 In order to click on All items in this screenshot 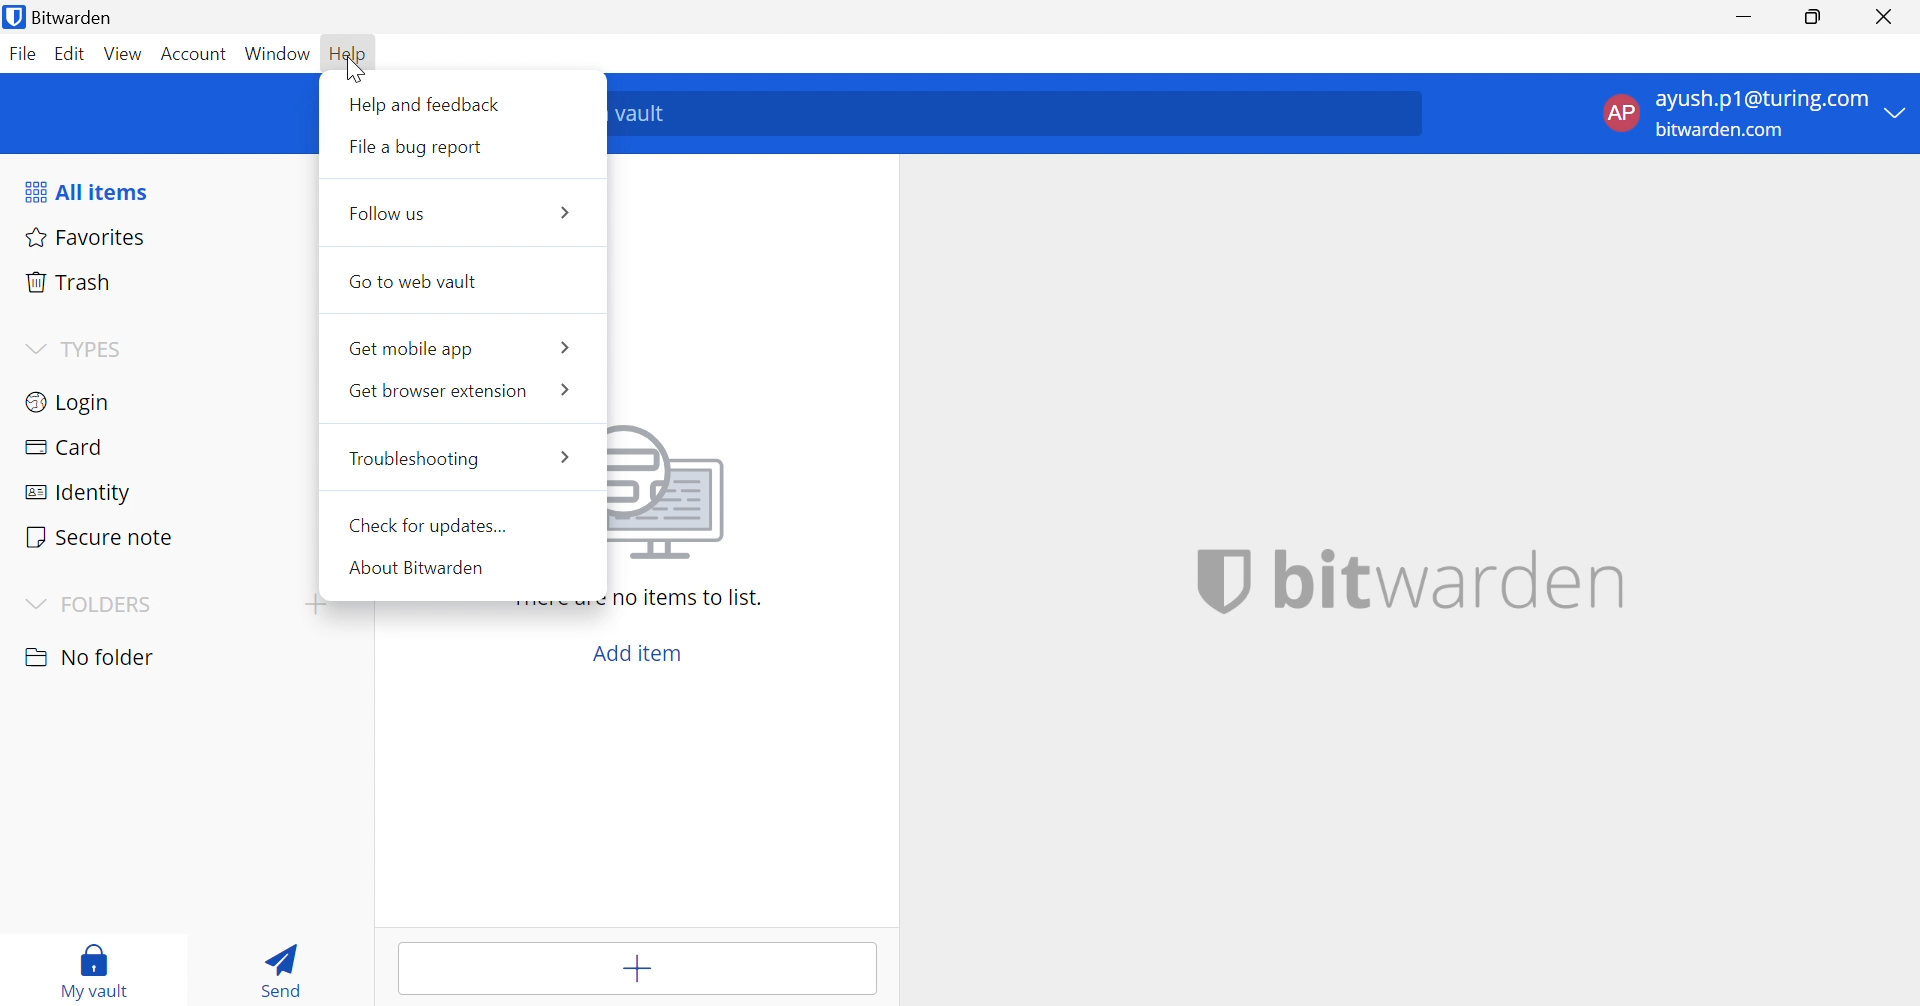, I will do `click(165, 191)`.